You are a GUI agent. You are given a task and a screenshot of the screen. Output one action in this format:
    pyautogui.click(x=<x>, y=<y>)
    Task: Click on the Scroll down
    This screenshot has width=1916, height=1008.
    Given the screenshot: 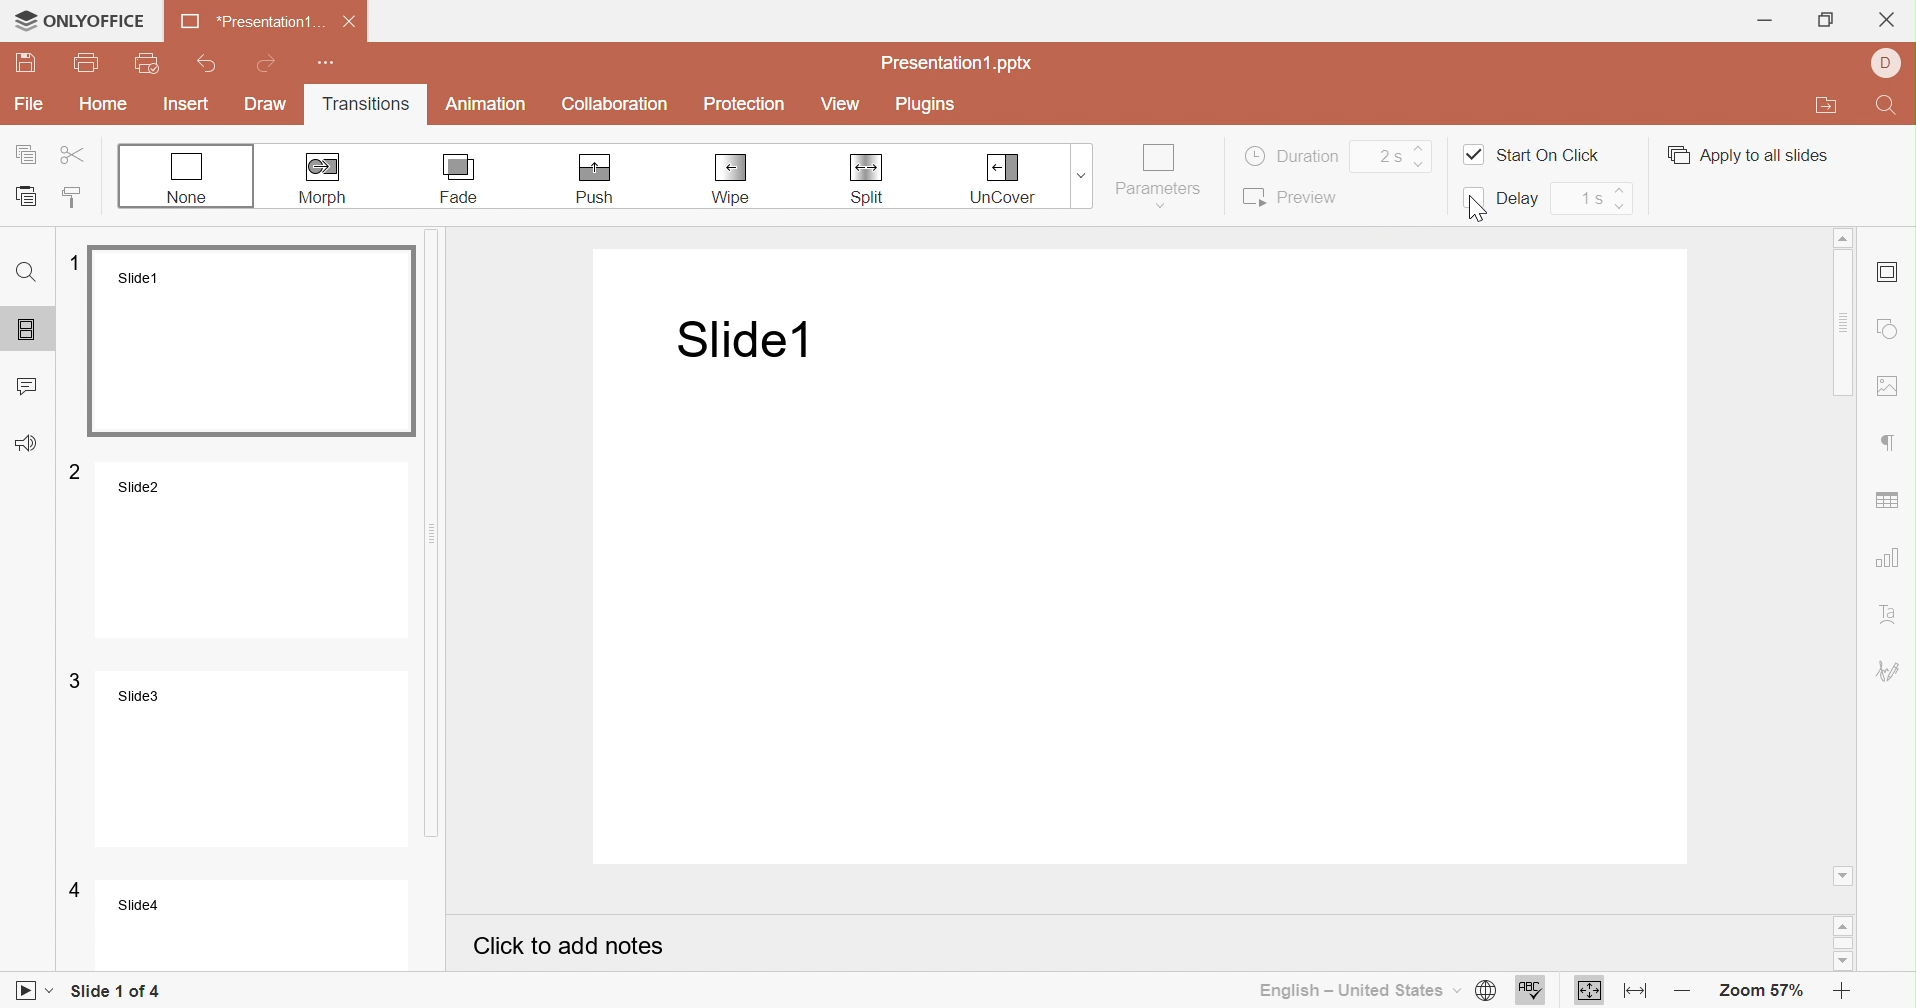 What is the action you would take?
    pyautogui.click(x=1843, y=876)
    